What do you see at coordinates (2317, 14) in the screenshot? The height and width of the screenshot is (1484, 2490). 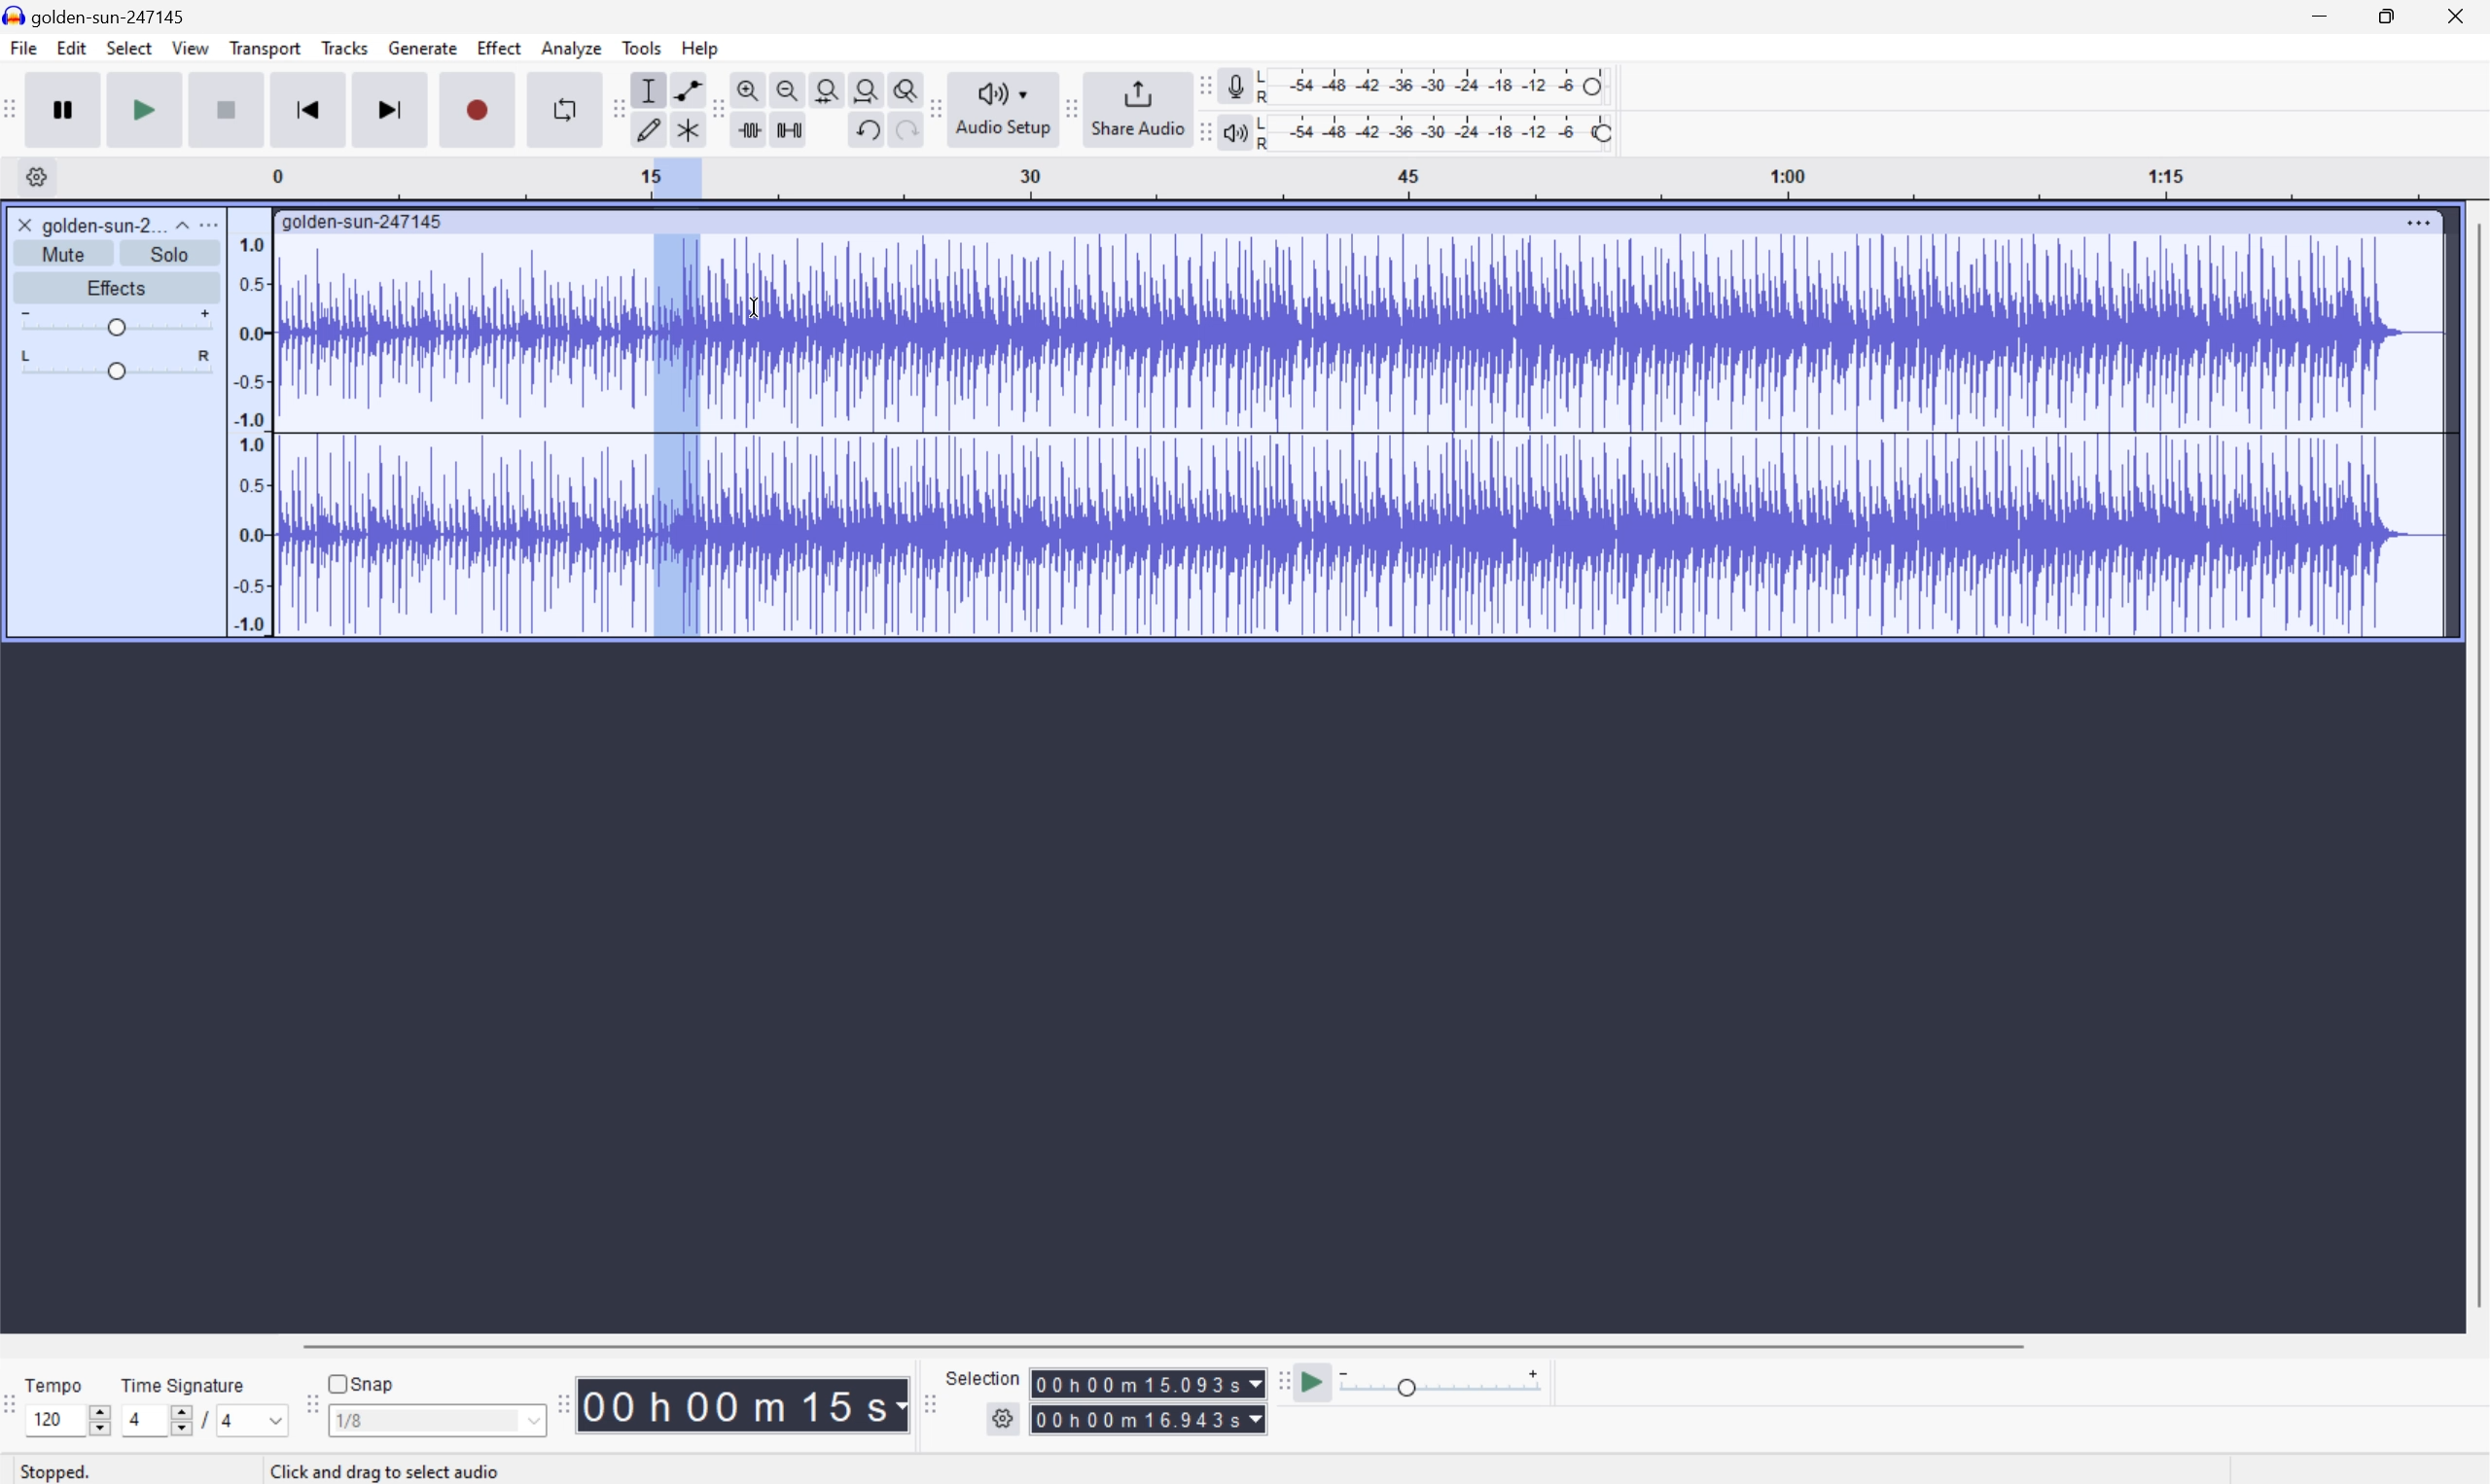 I see `Minimize` at bounding box center [2317, 14].